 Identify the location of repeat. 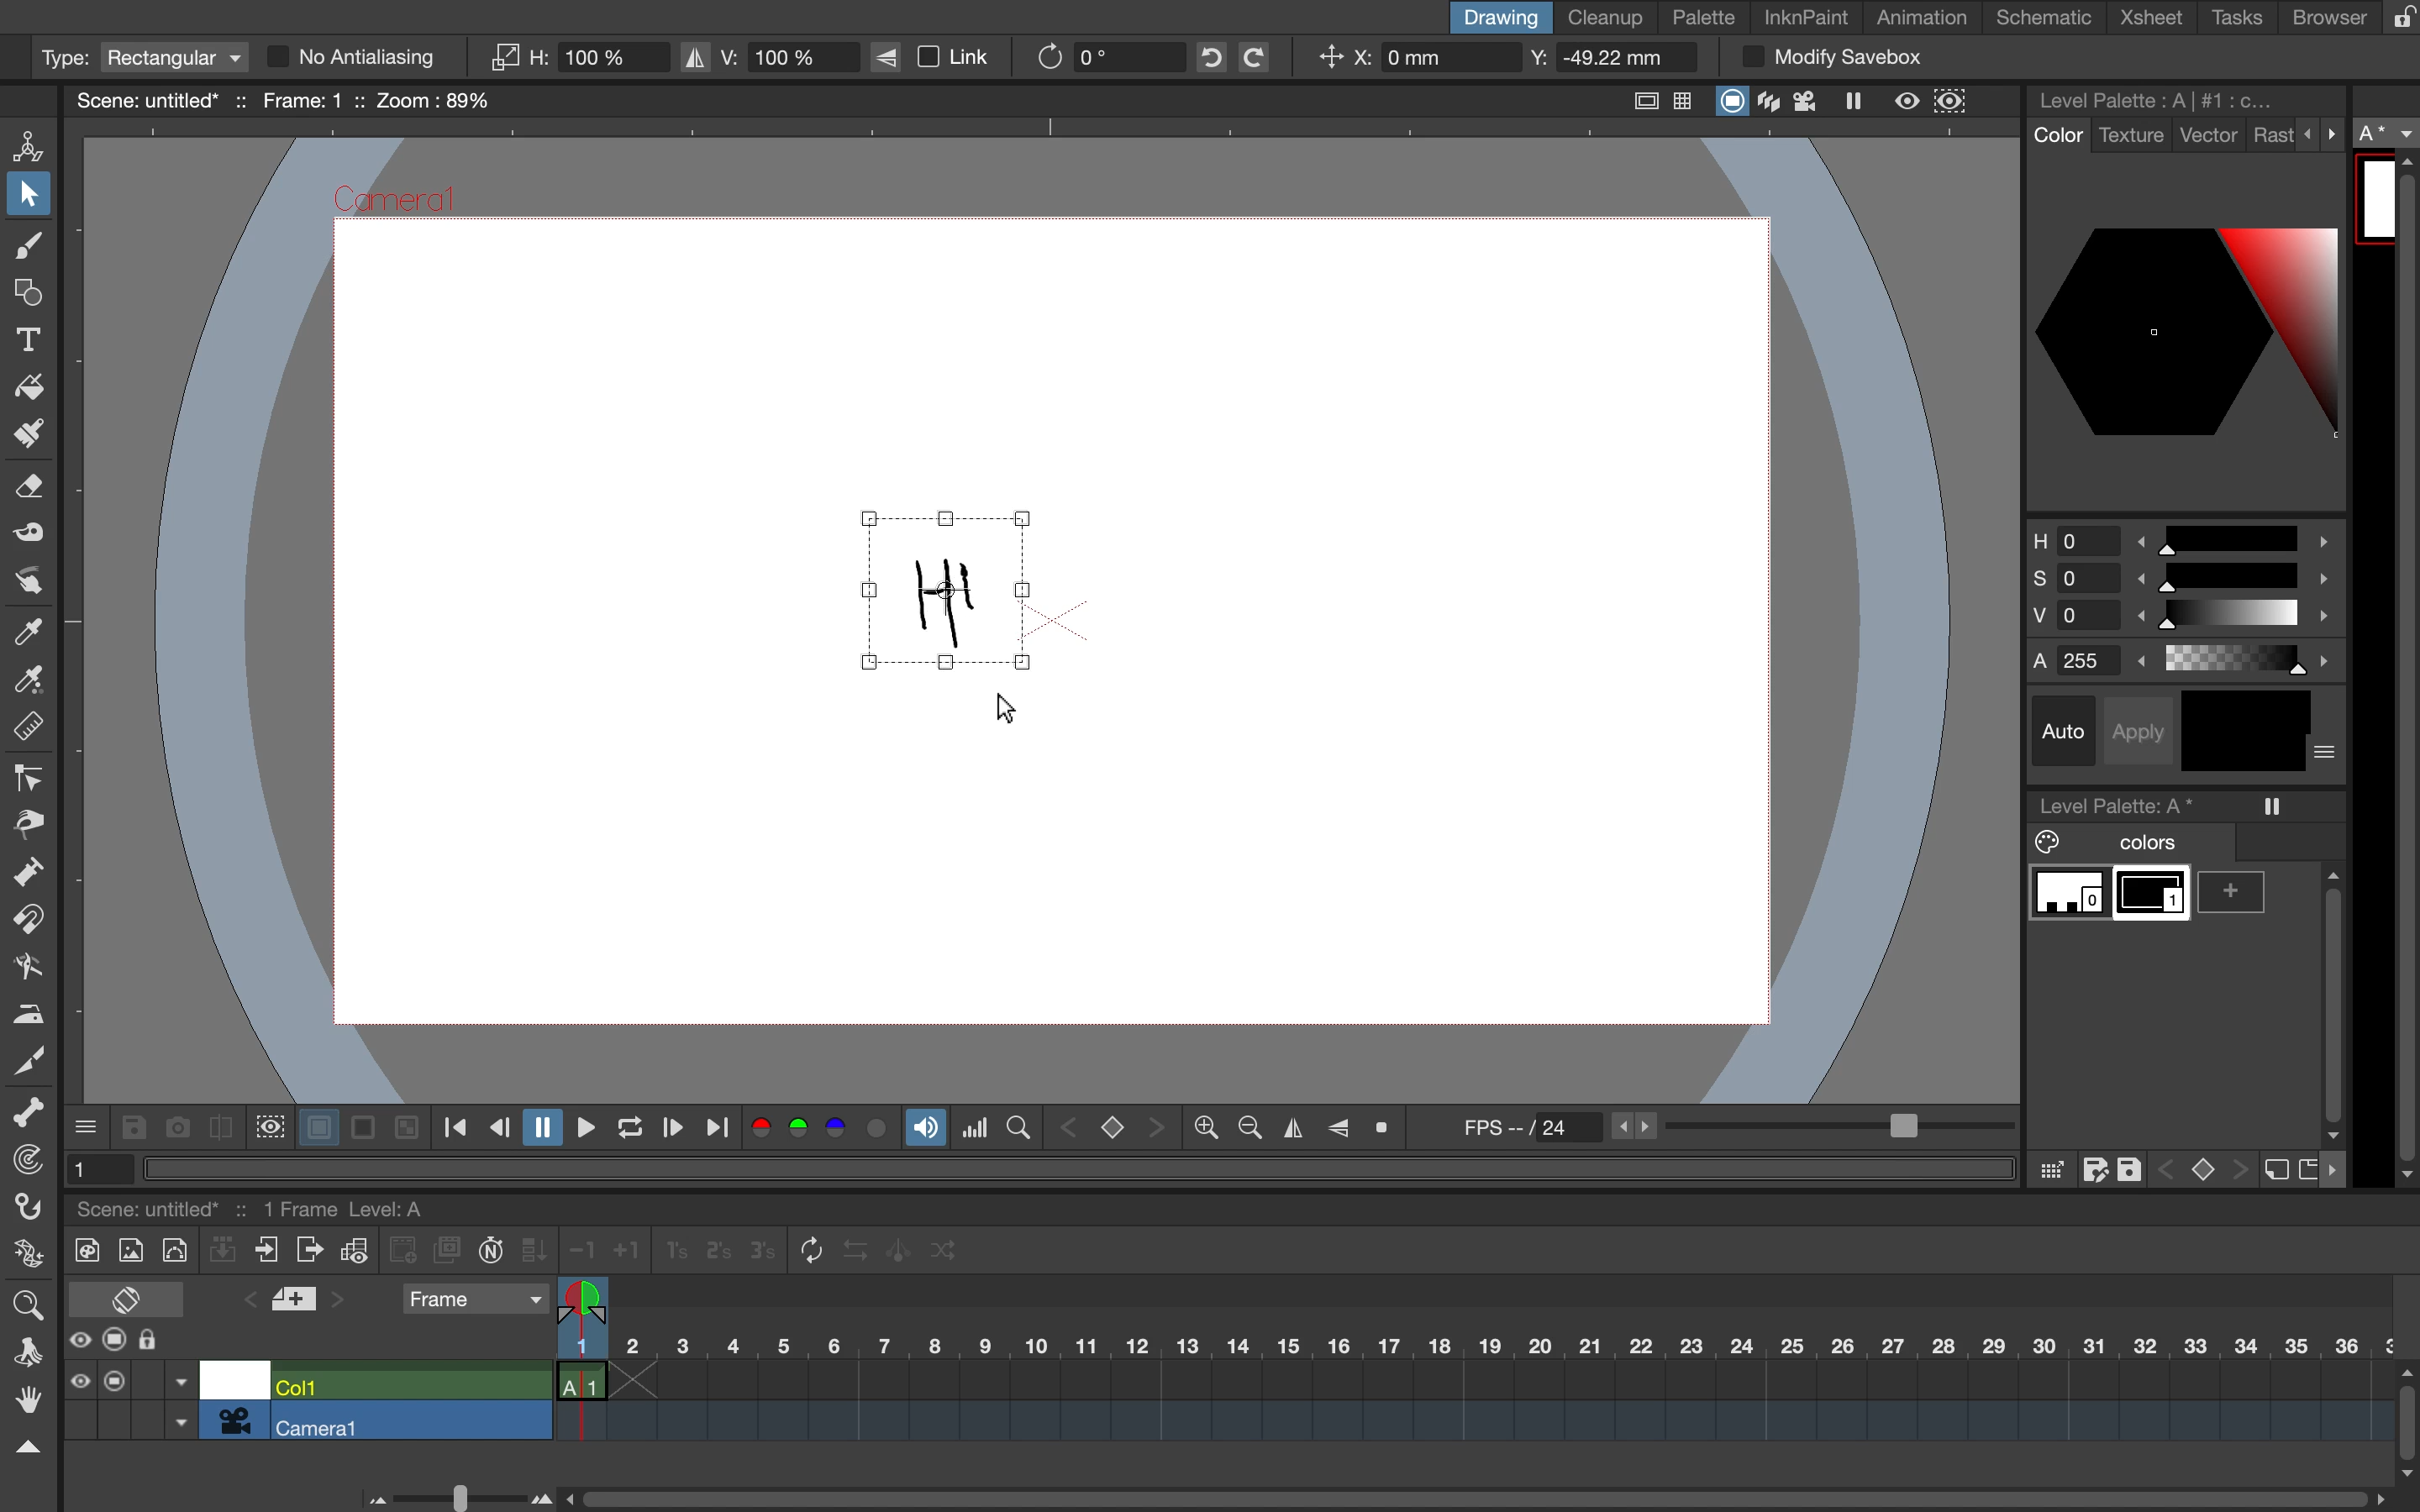
(804, 1252).